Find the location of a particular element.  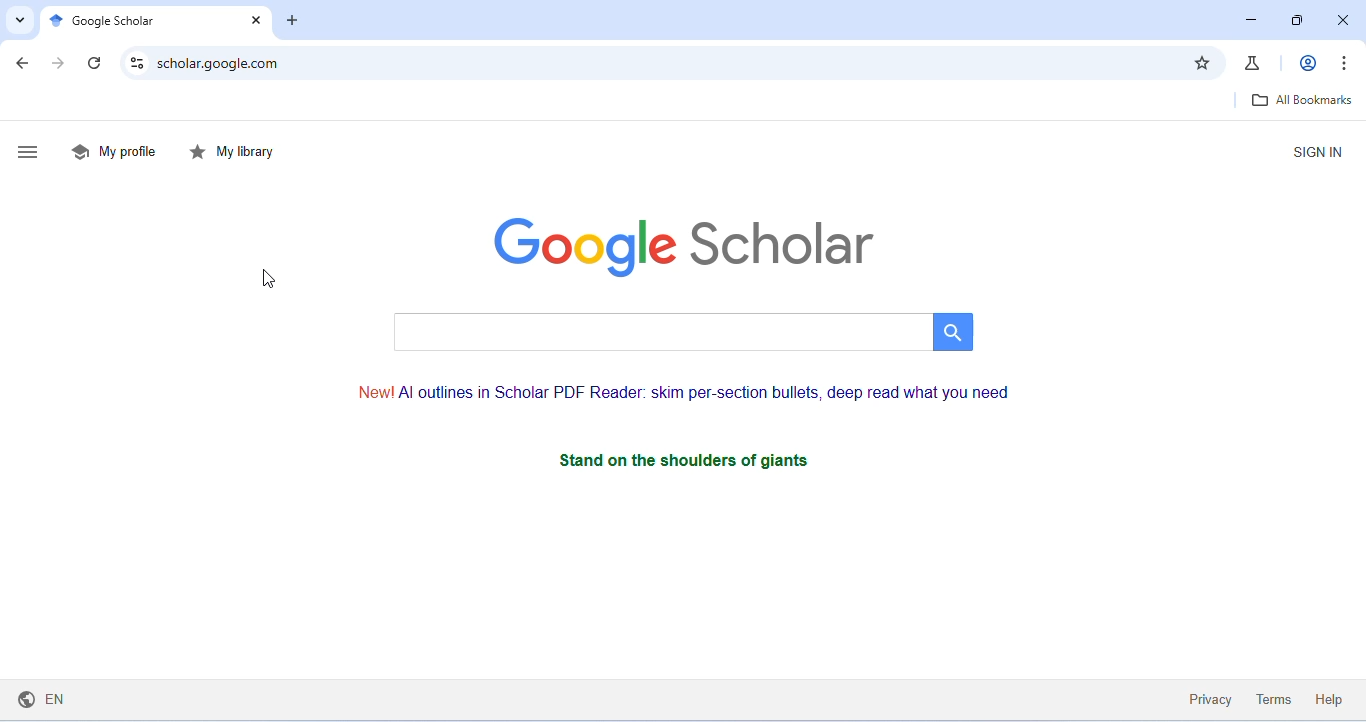

text on AI outlines is located at coordinates (692, 392).